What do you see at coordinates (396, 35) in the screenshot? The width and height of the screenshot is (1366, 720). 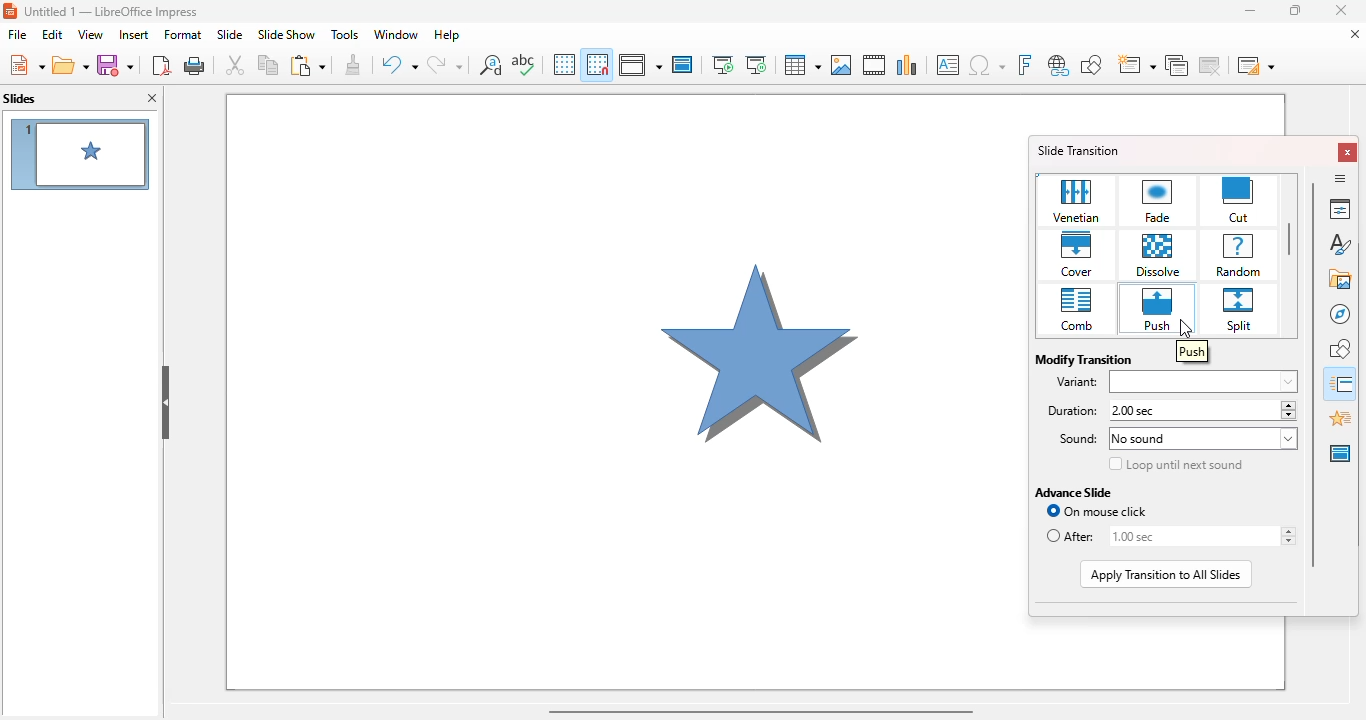 I see `window` at bounding box center [396, 35].